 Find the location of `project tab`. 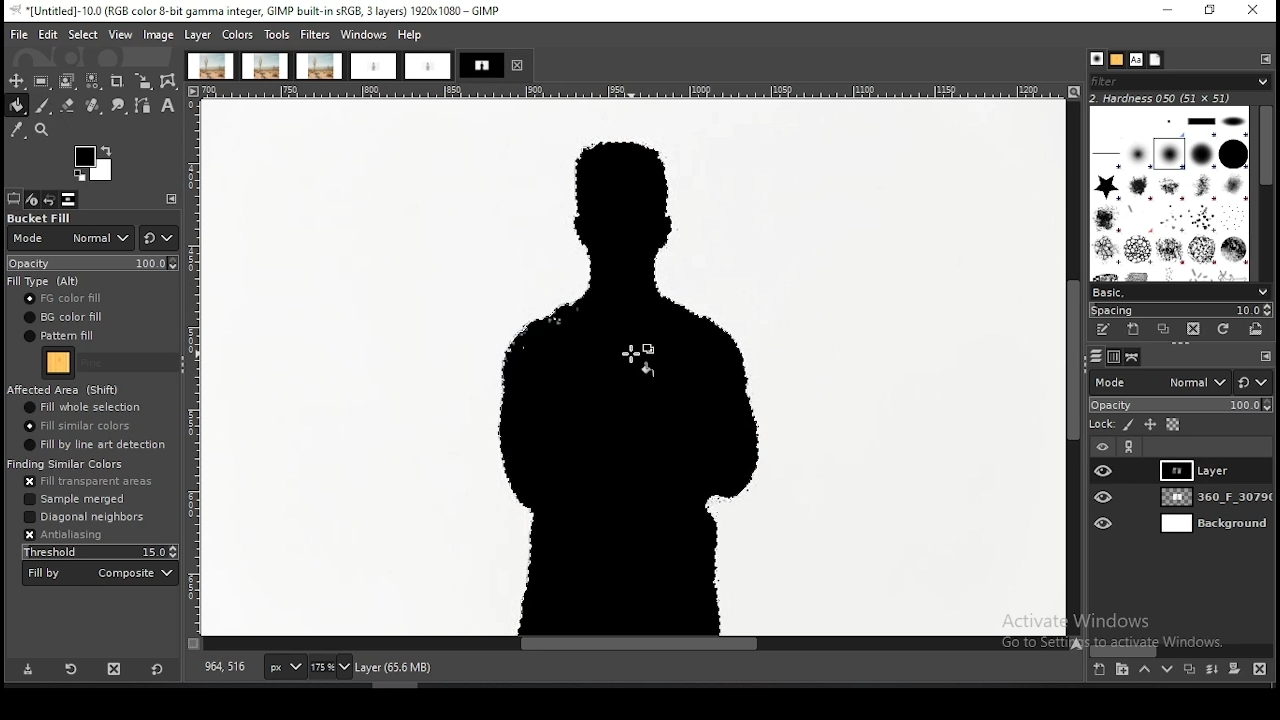

project tab is located at coordinates (210, 66).